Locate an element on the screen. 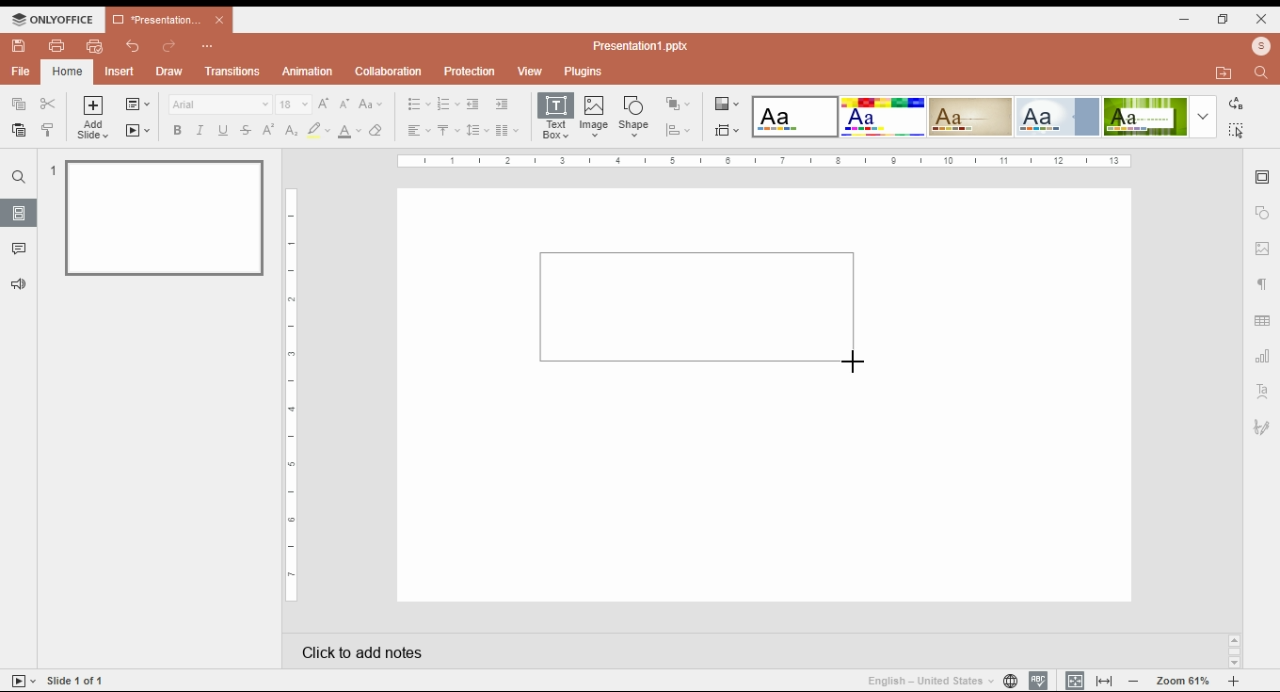 The height and width of the screenshot is (692, 1280). *Presentation... is located at coordinates (152, 21).